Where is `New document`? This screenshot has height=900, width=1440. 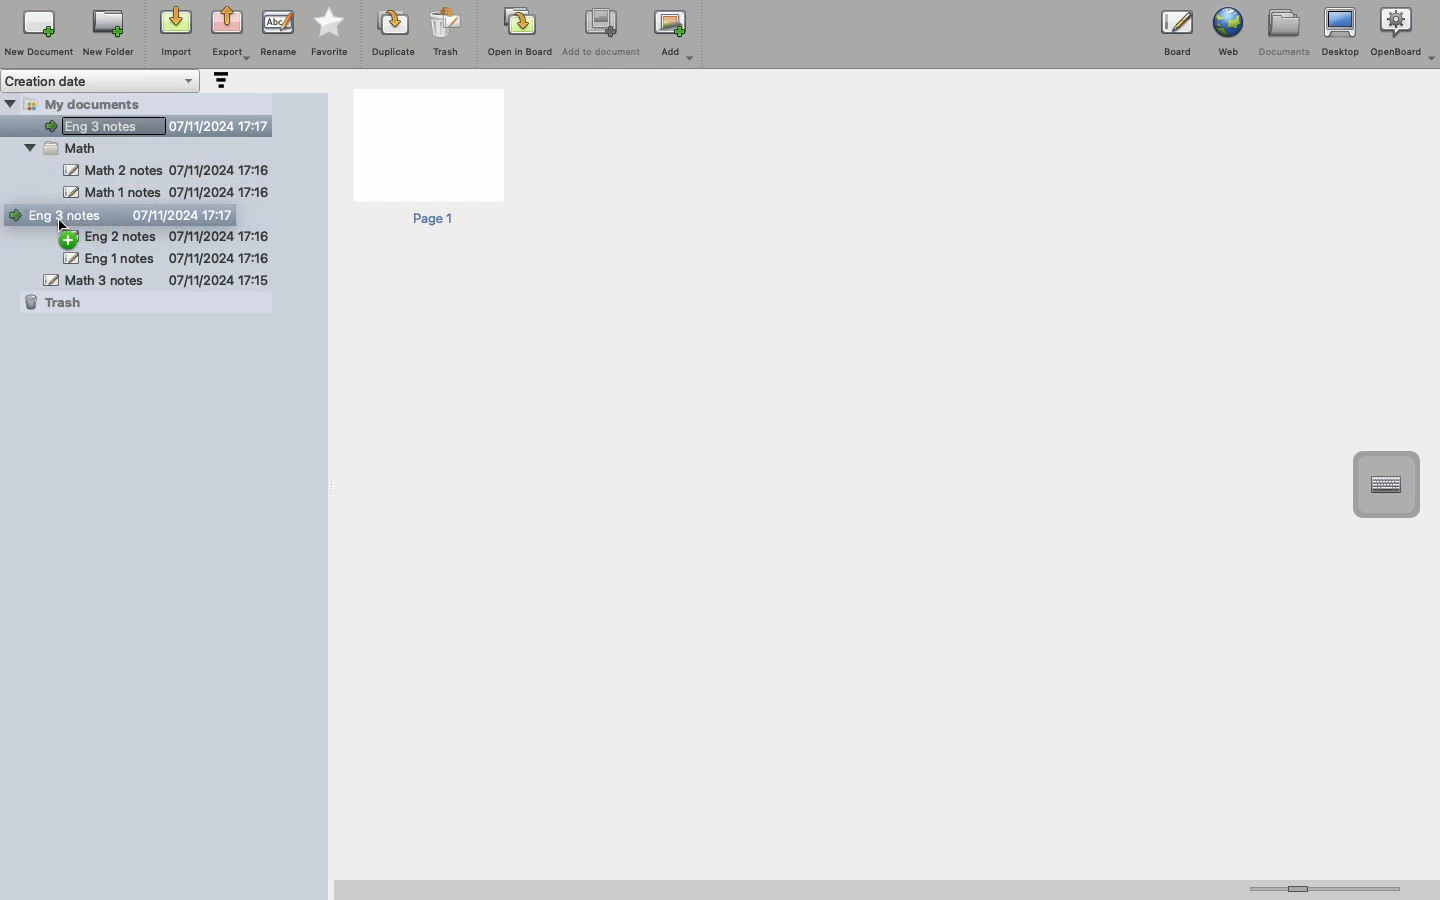 New document is located at coordinates (39, 33).